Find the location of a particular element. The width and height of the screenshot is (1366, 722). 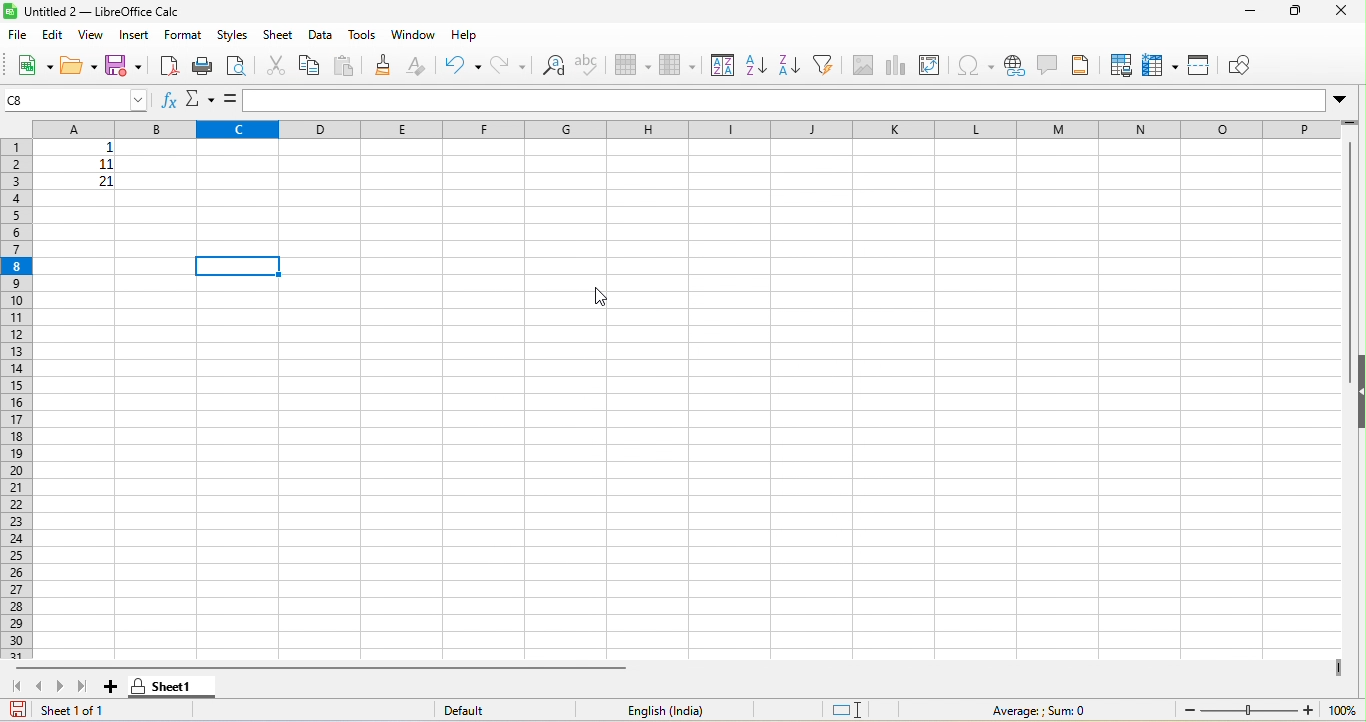

redo is located at coordinates (517, 65).